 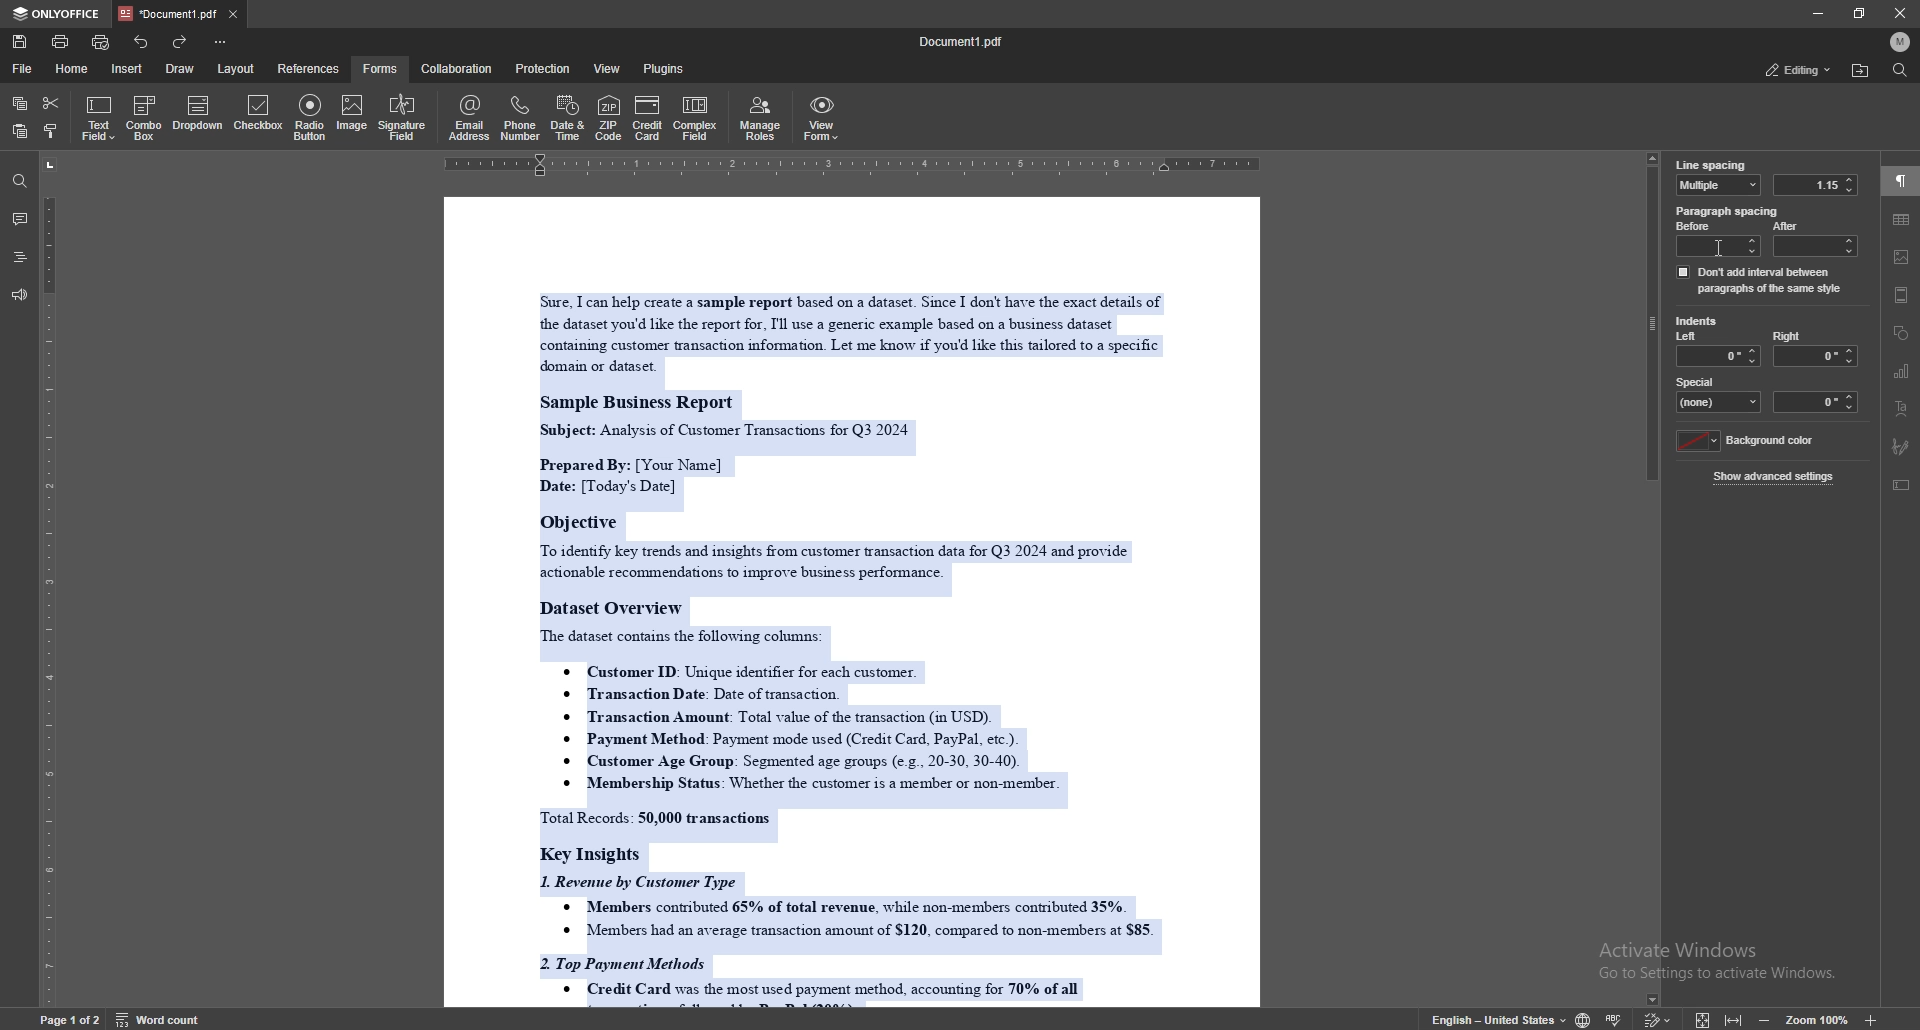 I want to click on collaboration, so click(x=458, y=69).